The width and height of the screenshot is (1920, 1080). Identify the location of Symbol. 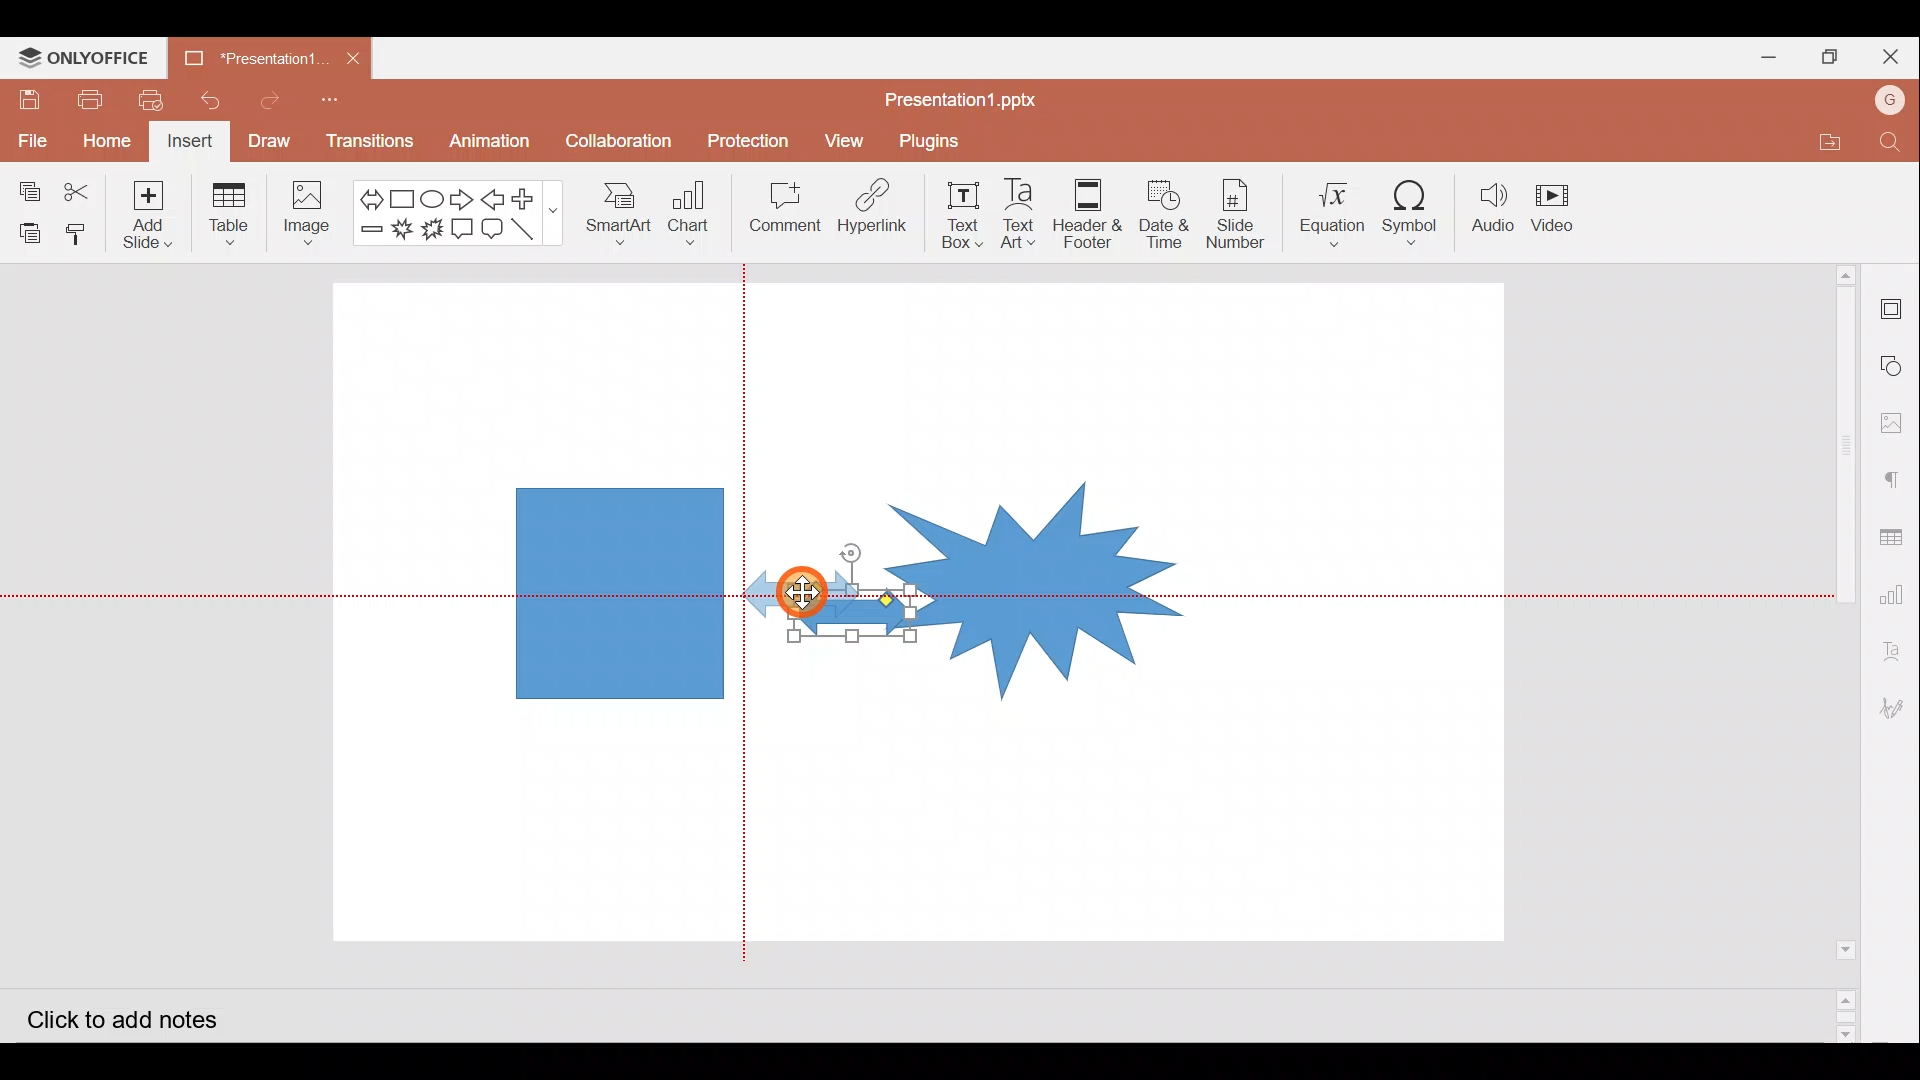
(1417, 212).